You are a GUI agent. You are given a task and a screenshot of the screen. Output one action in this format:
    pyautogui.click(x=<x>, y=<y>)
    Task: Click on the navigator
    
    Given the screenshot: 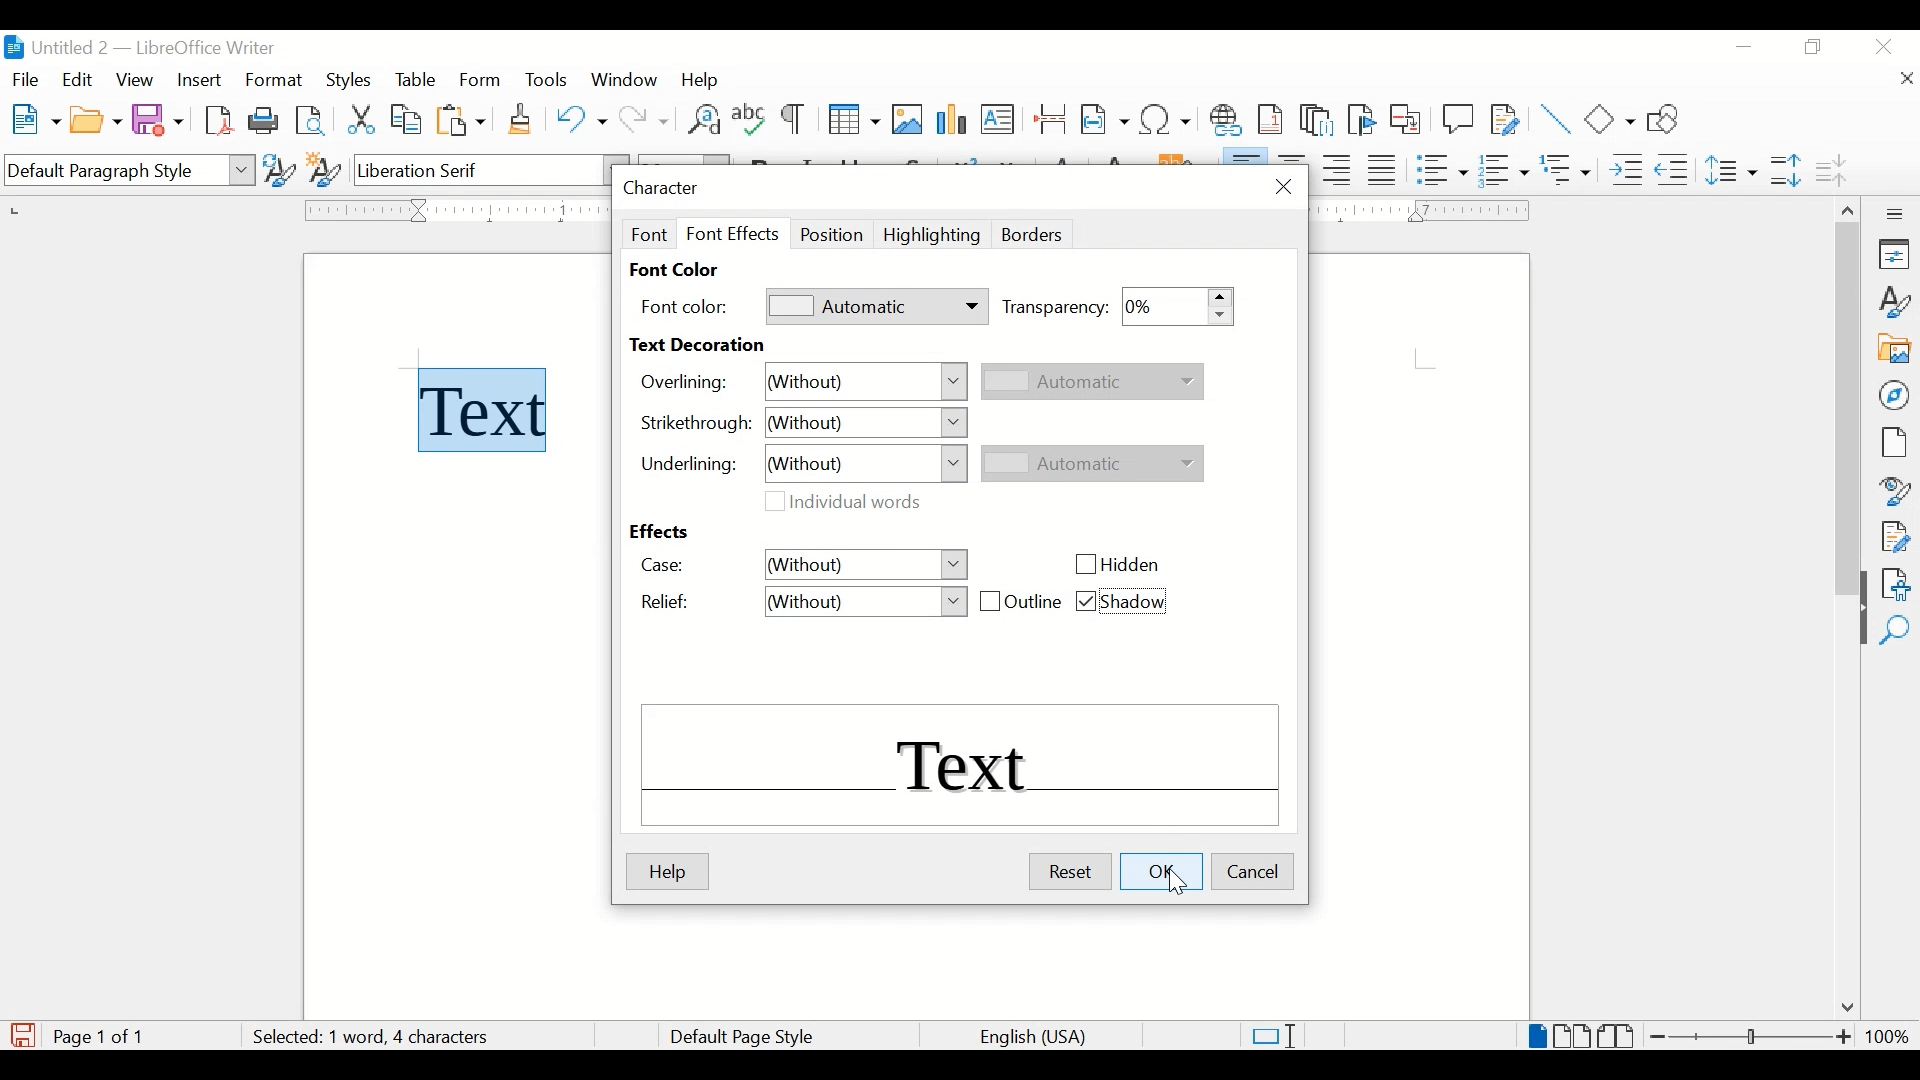 What is the action you would take?
    pyautogui.click(x=1896, y=395)
    